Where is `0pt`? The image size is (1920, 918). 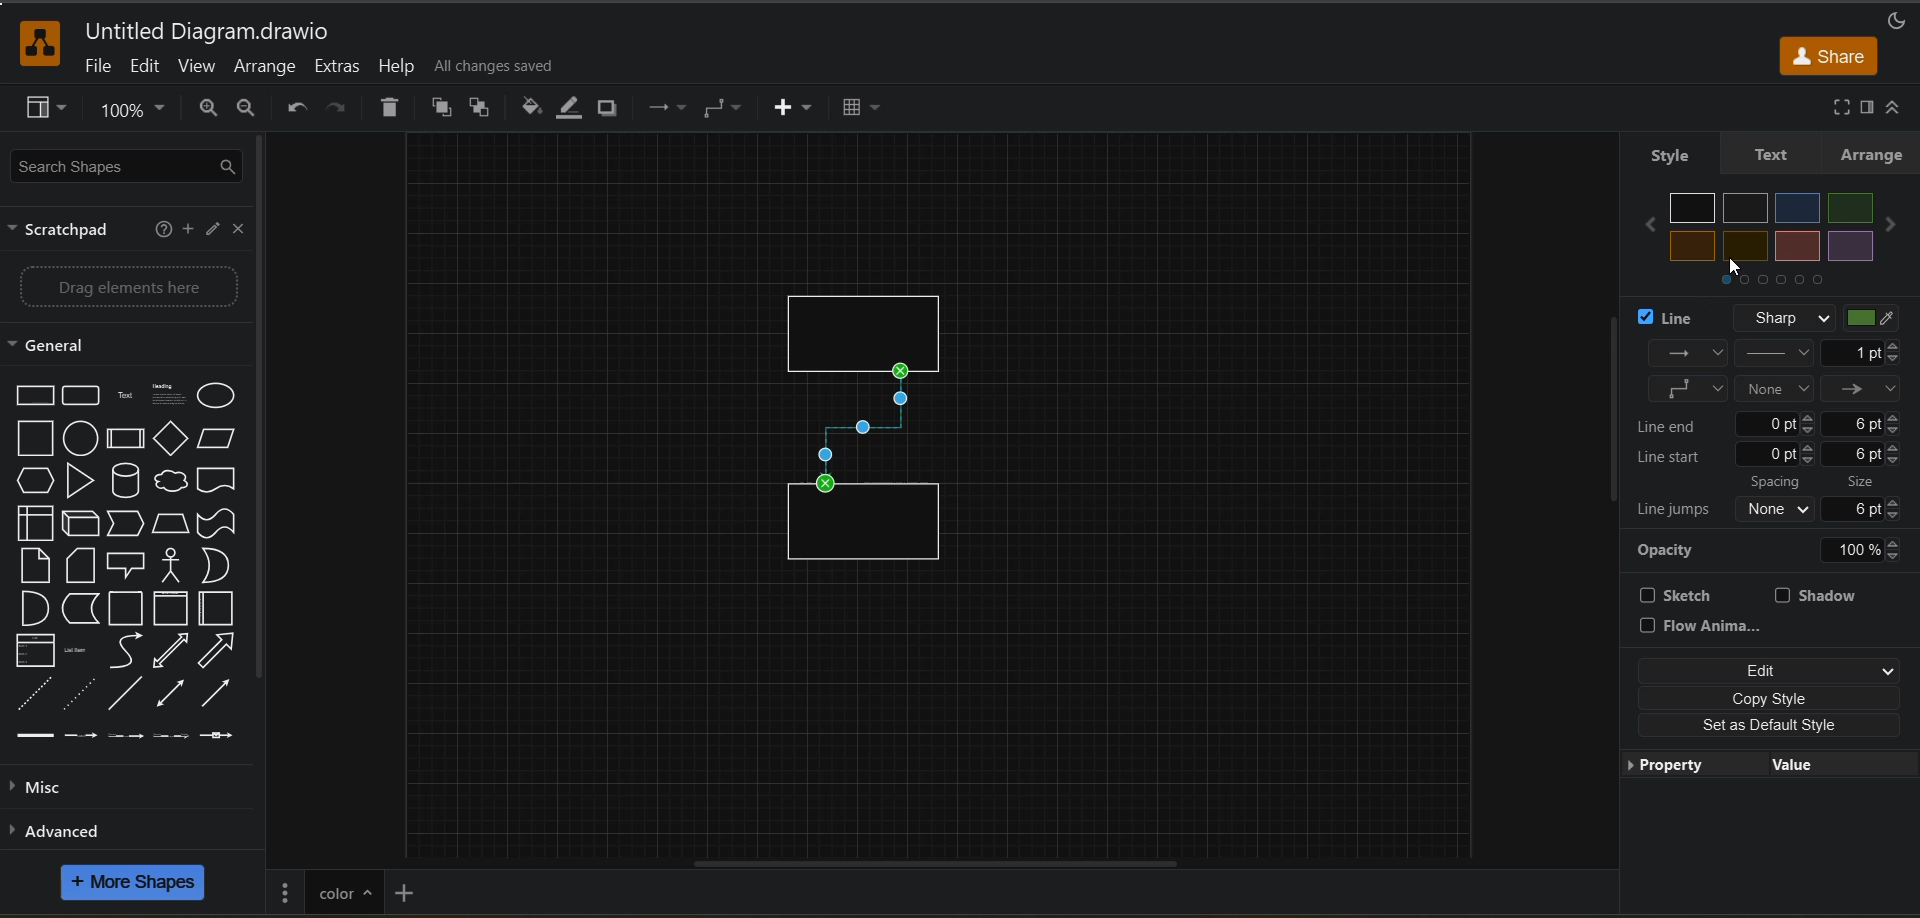 0pt is located at coordinates (1777, 454).